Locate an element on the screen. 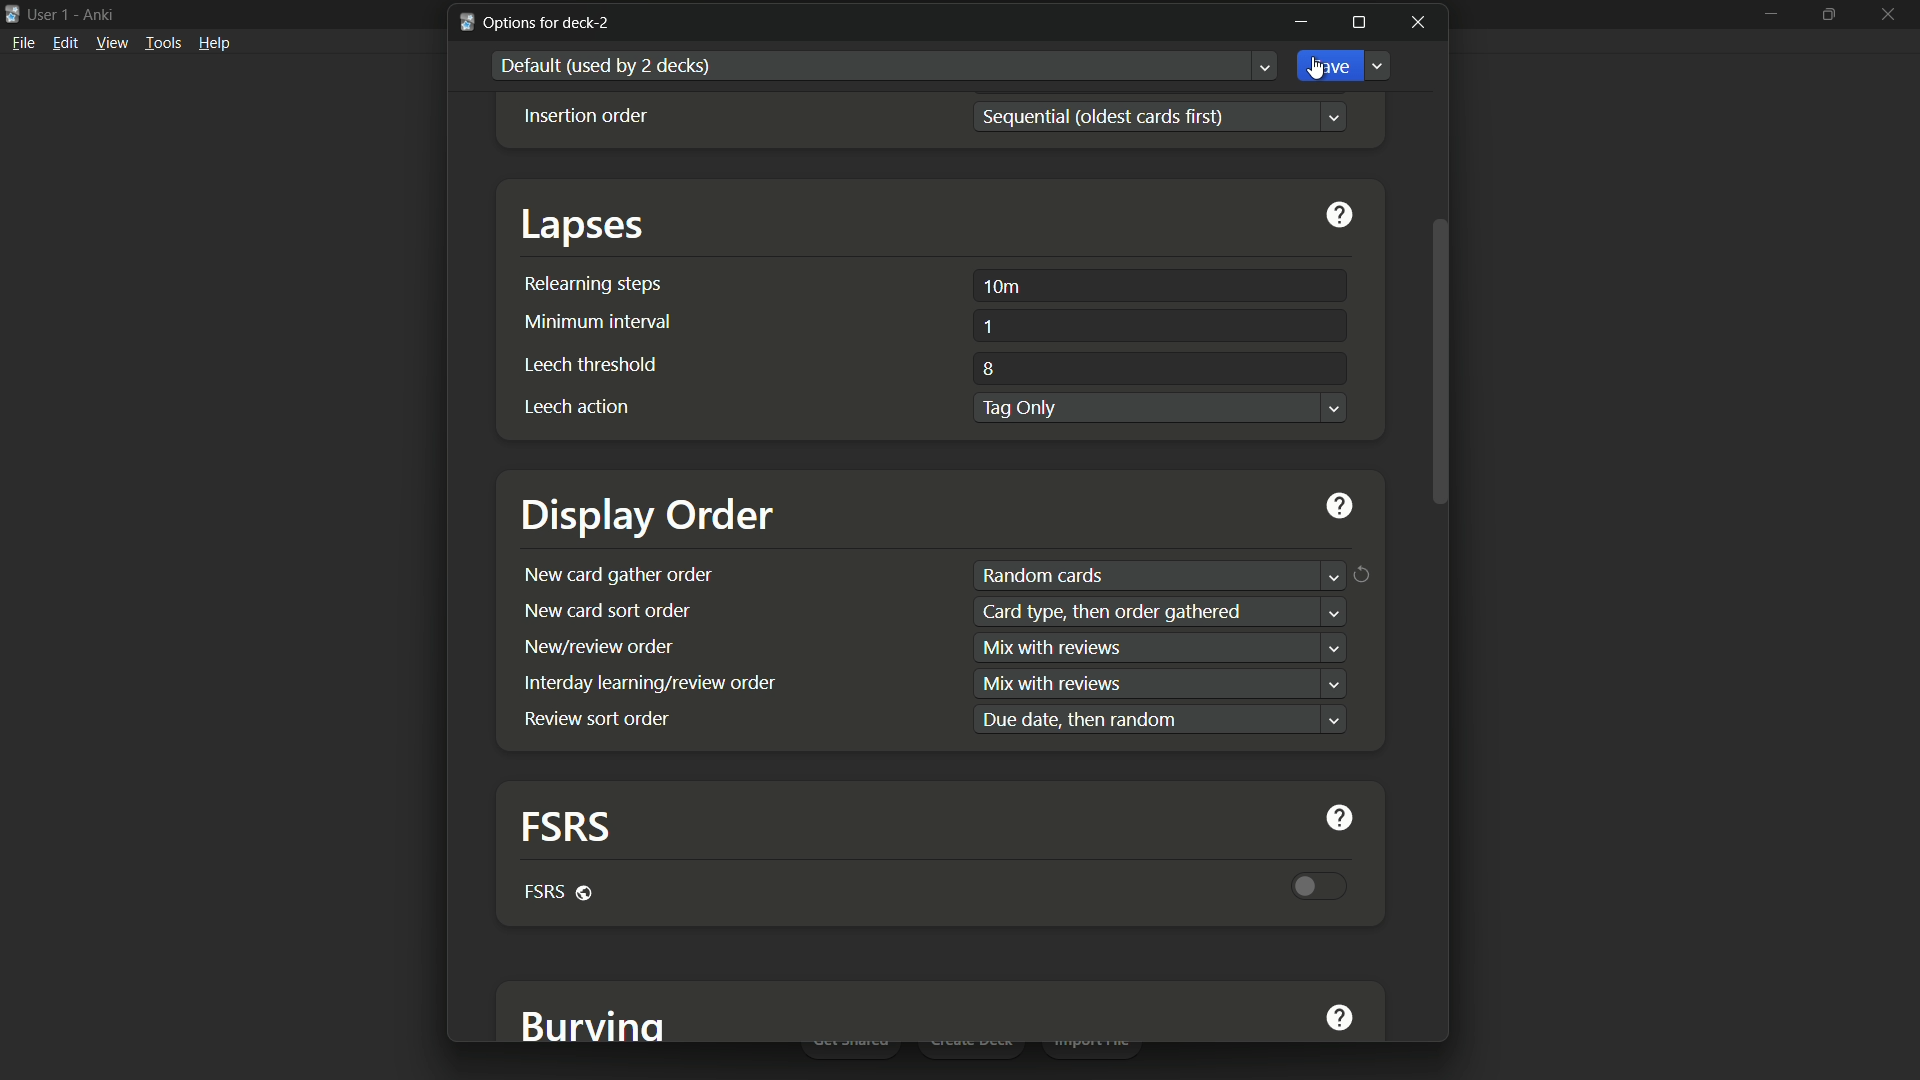 This screenshot has height=1080, width=1920. edit menu is located at coordinates (65, 43).